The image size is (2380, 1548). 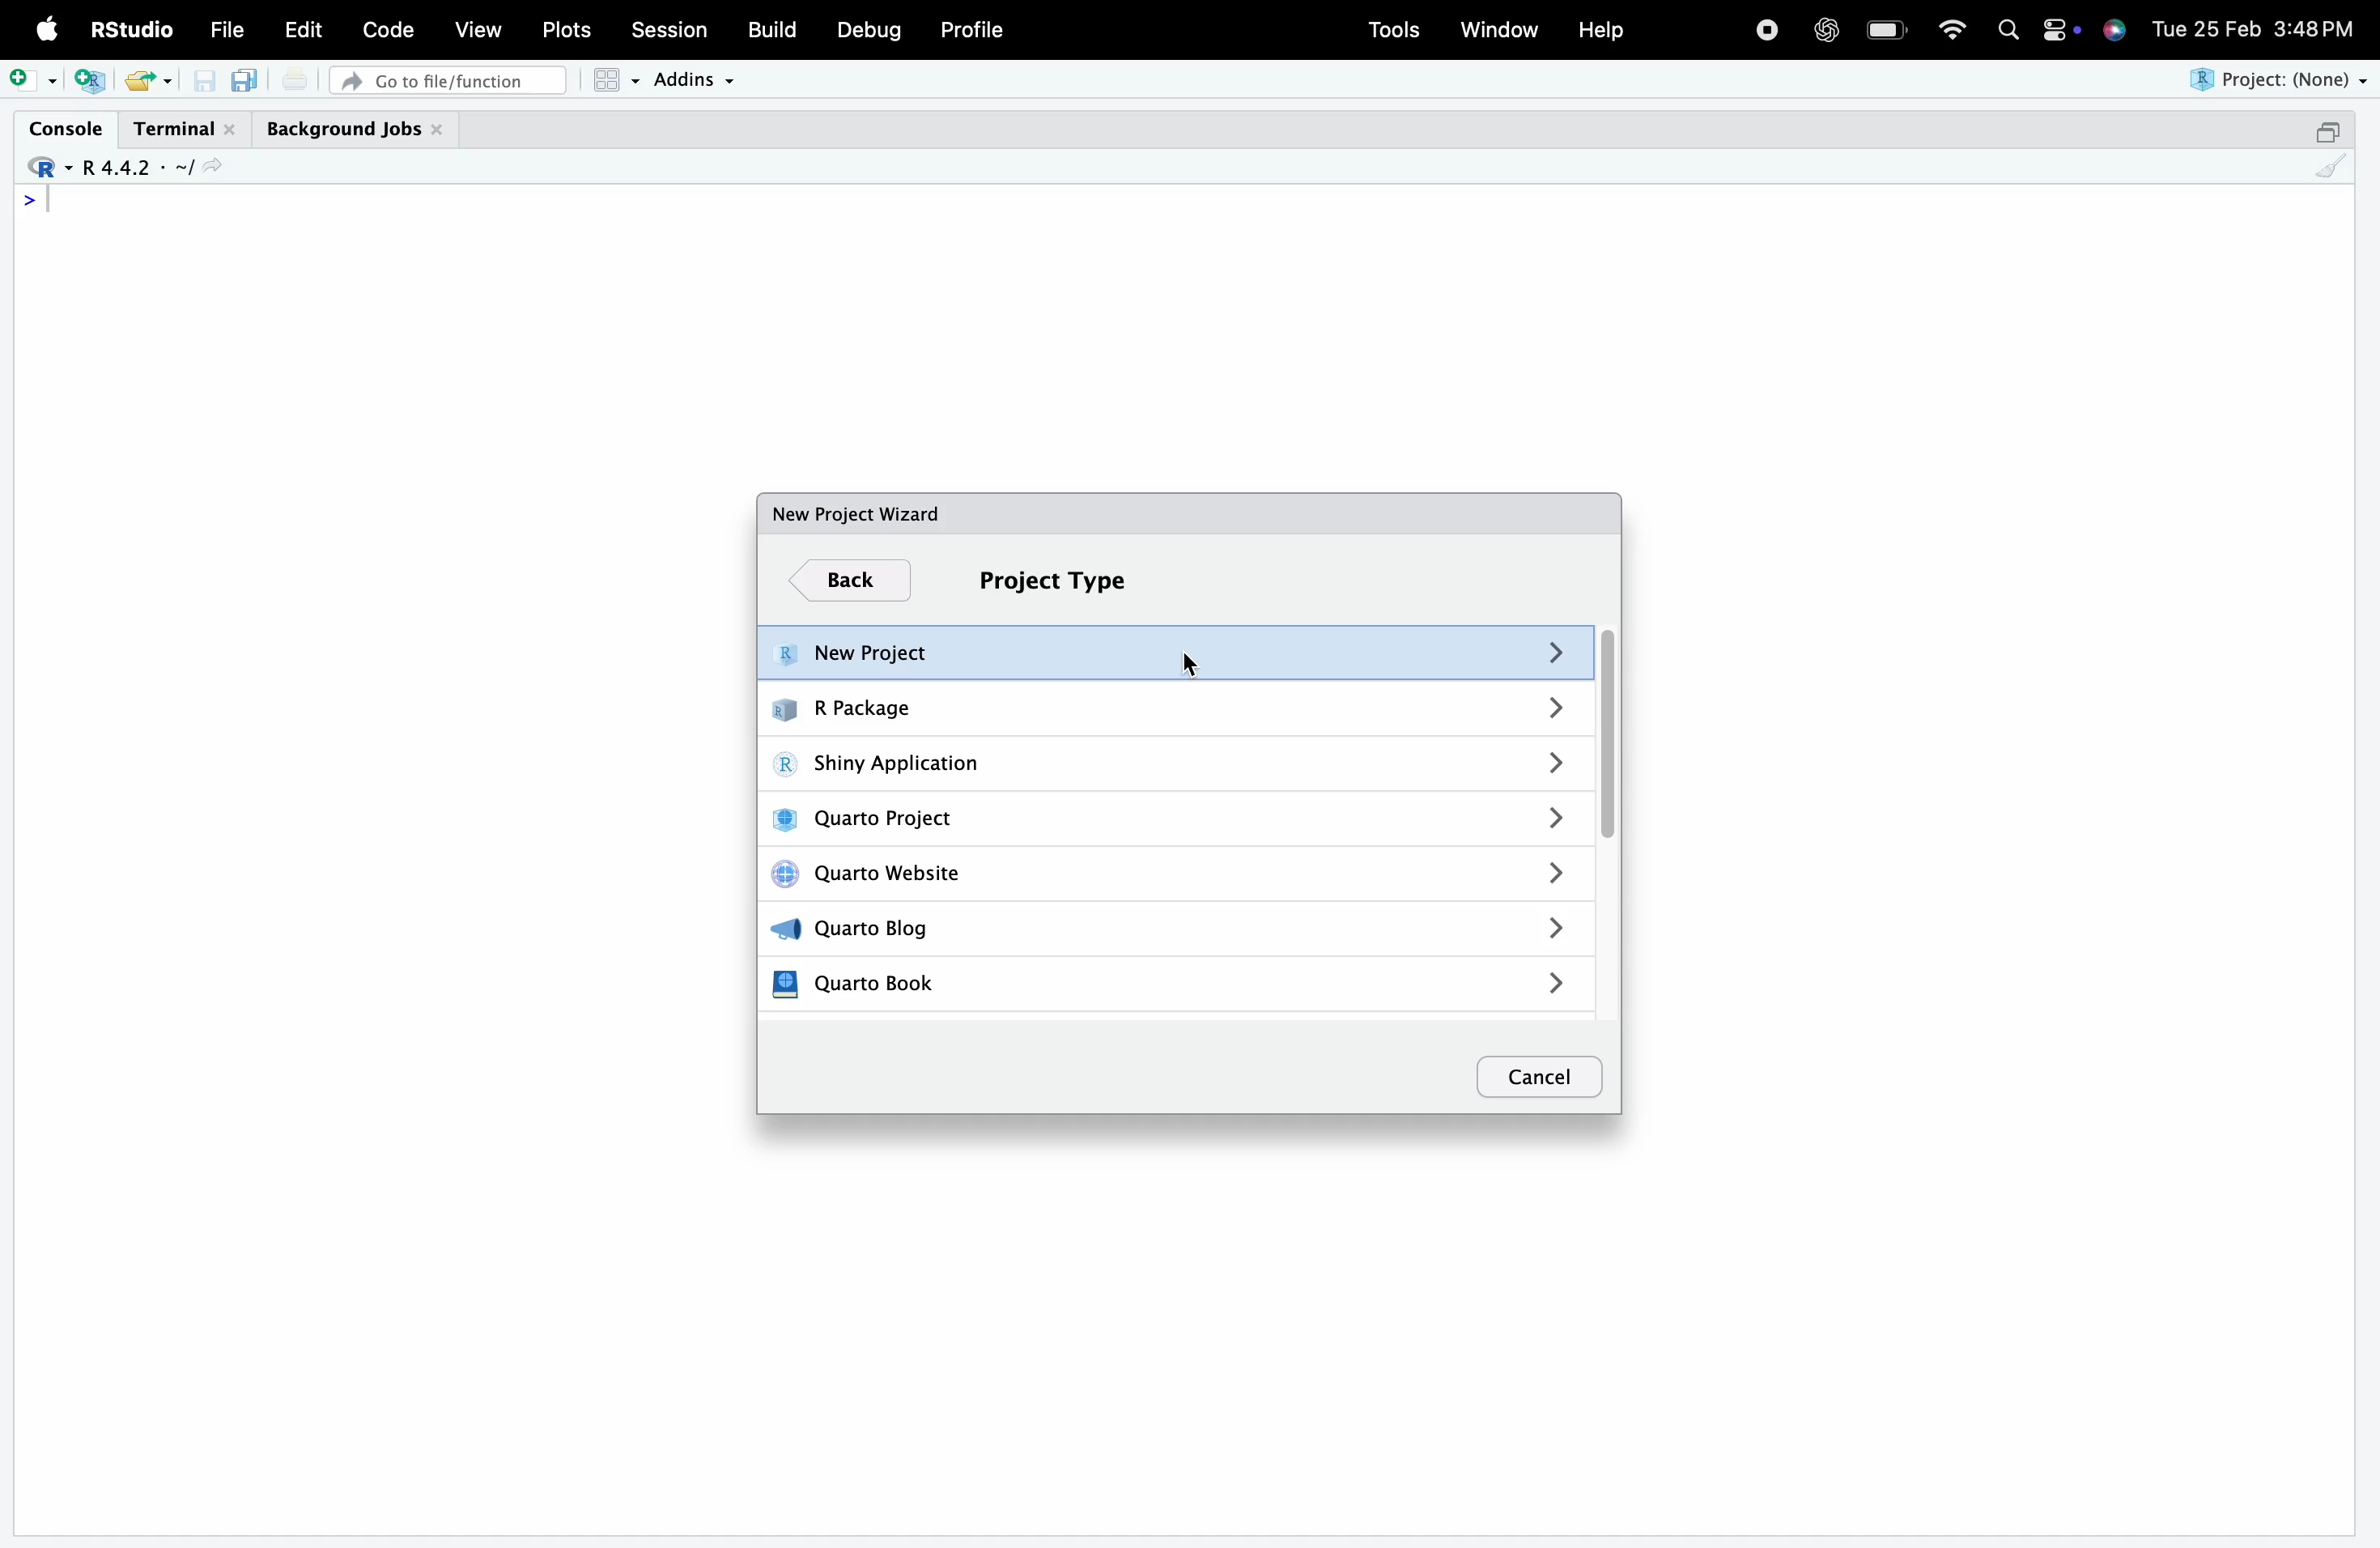 What do you see at coordinates (478, 27) in the screenshot?
I see `View` at bounding box center [478, 27].